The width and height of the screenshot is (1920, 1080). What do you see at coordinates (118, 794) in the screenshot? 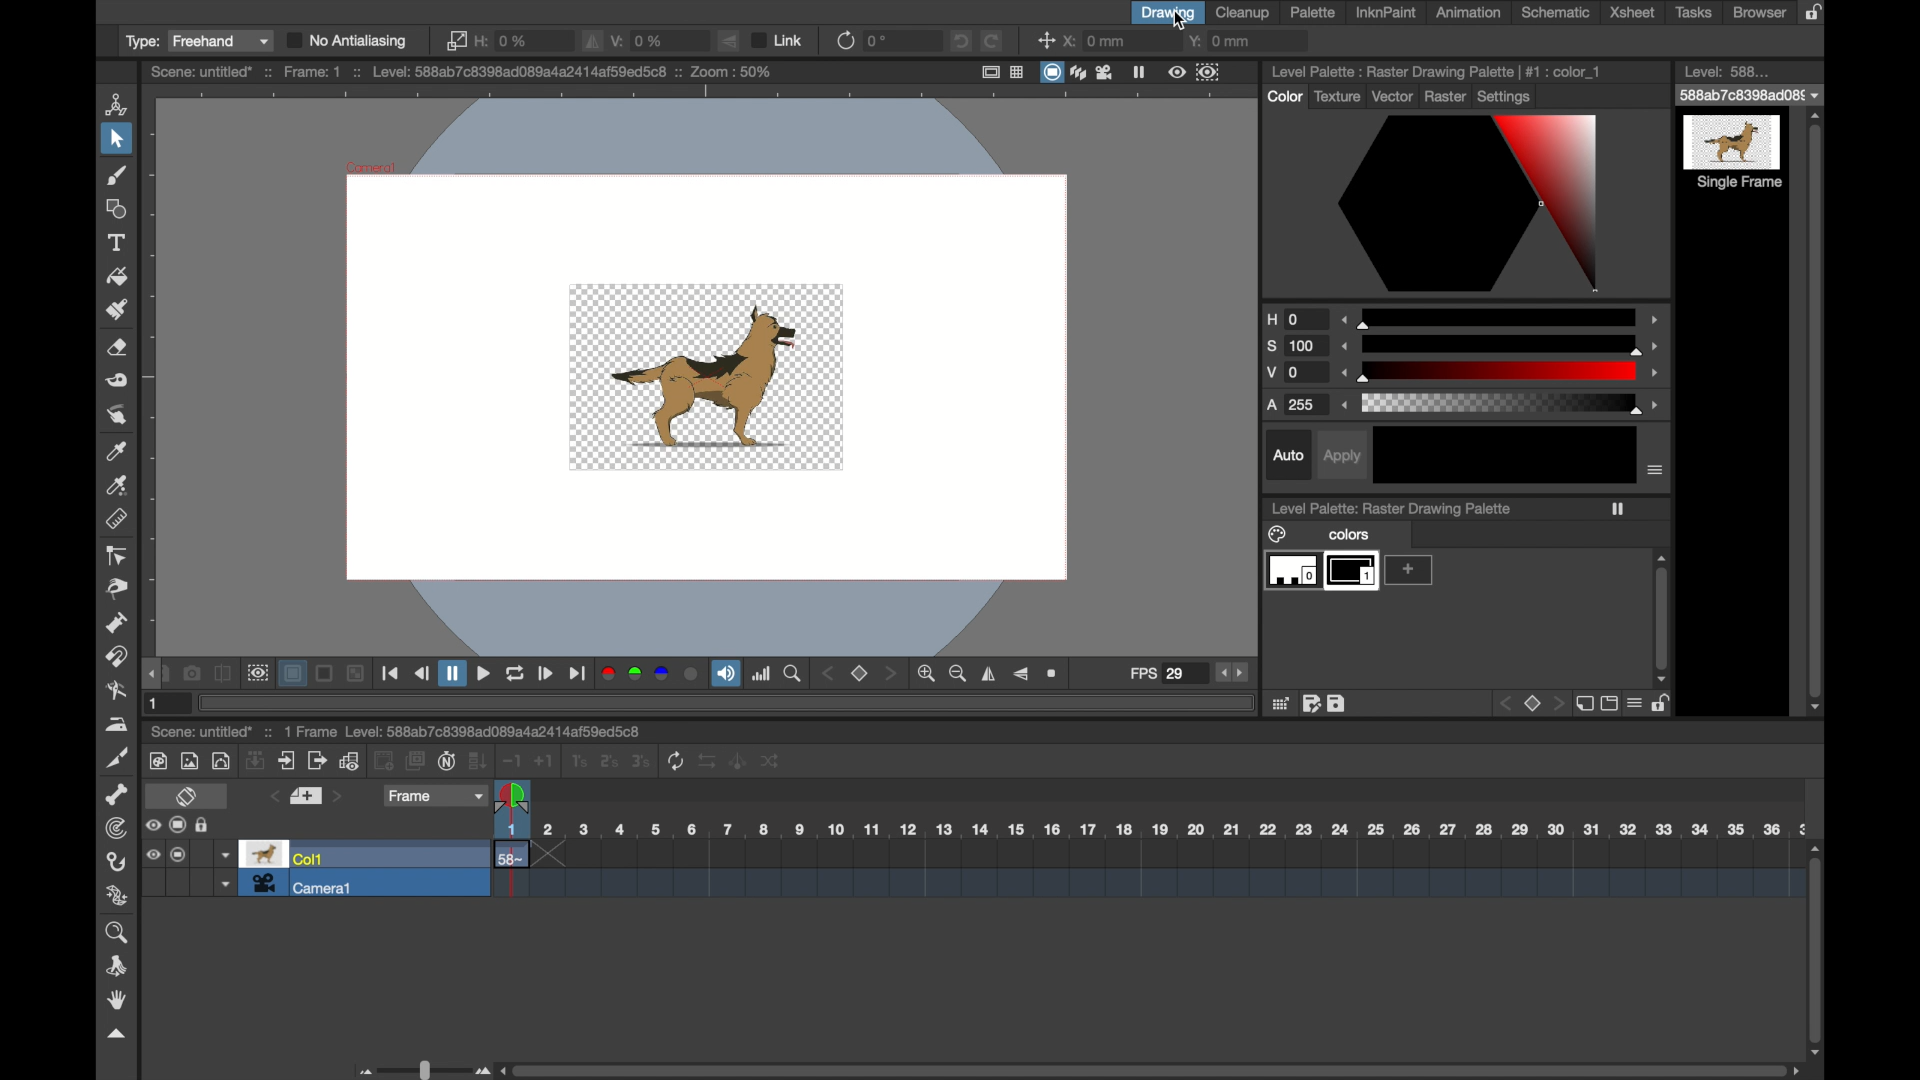
I see `skeleton tool` at bounding box center [118, 794].